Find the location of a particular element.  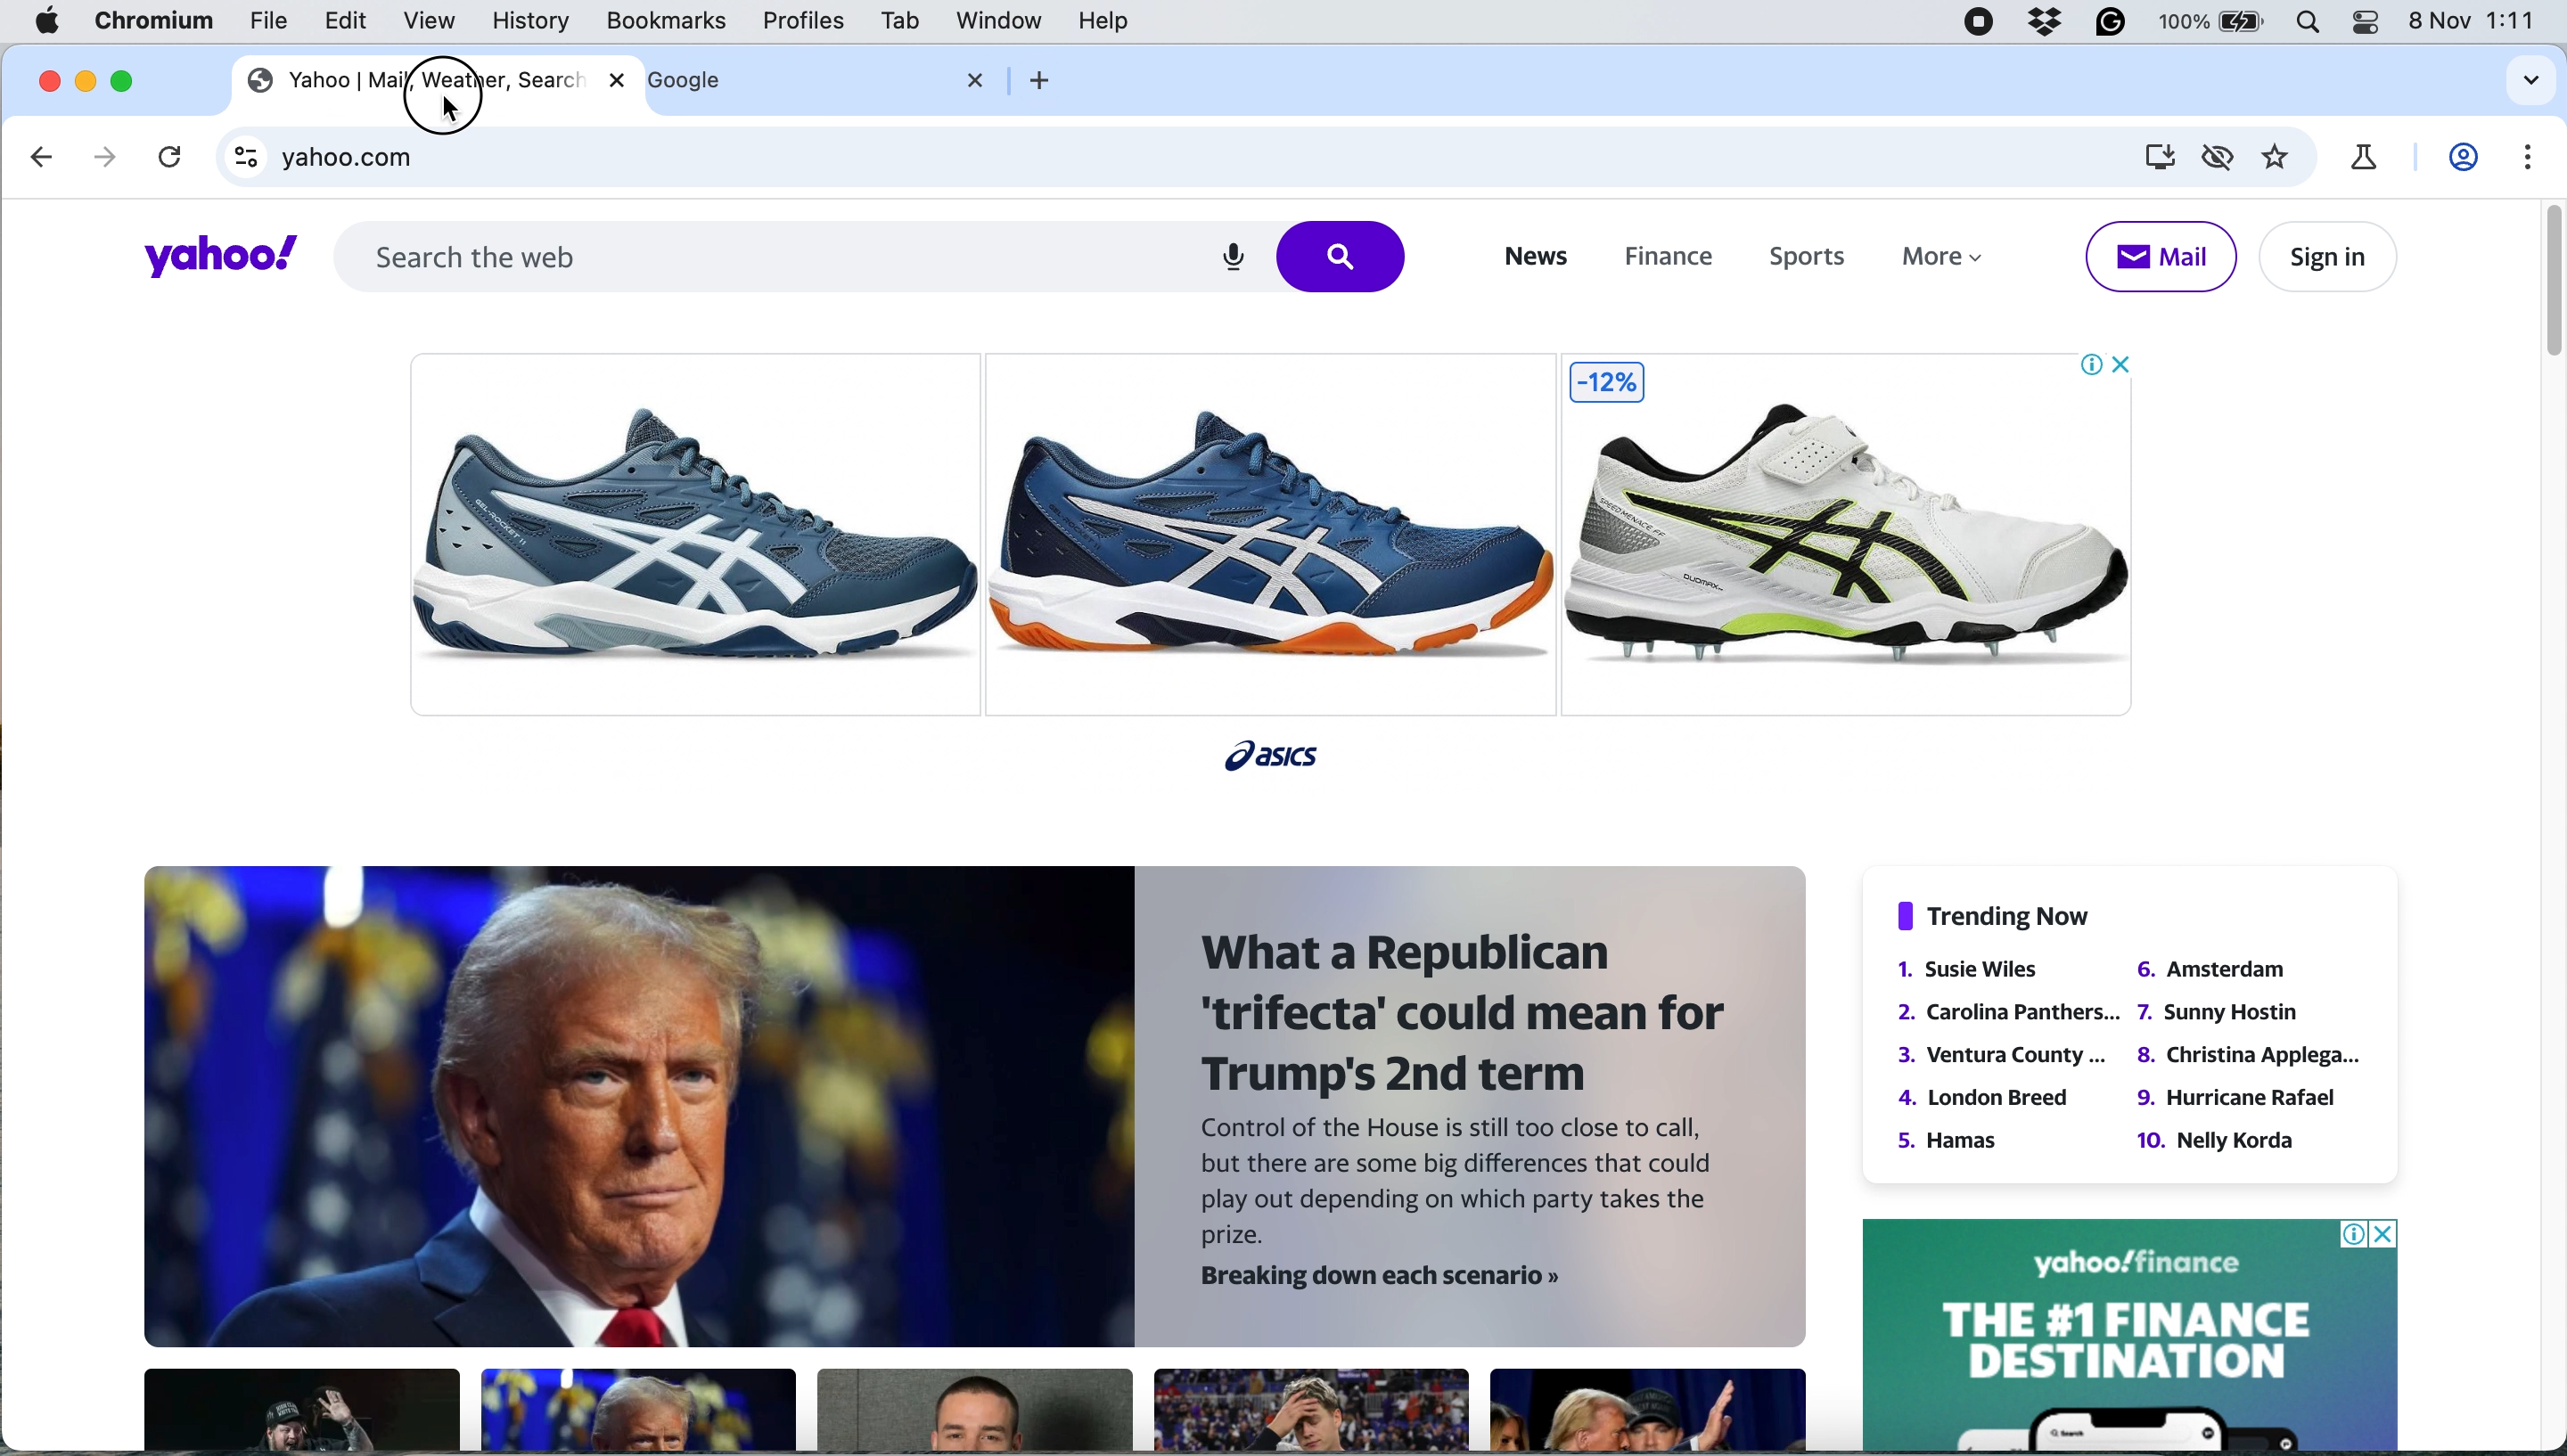

history is located at coordinates (527, 21).